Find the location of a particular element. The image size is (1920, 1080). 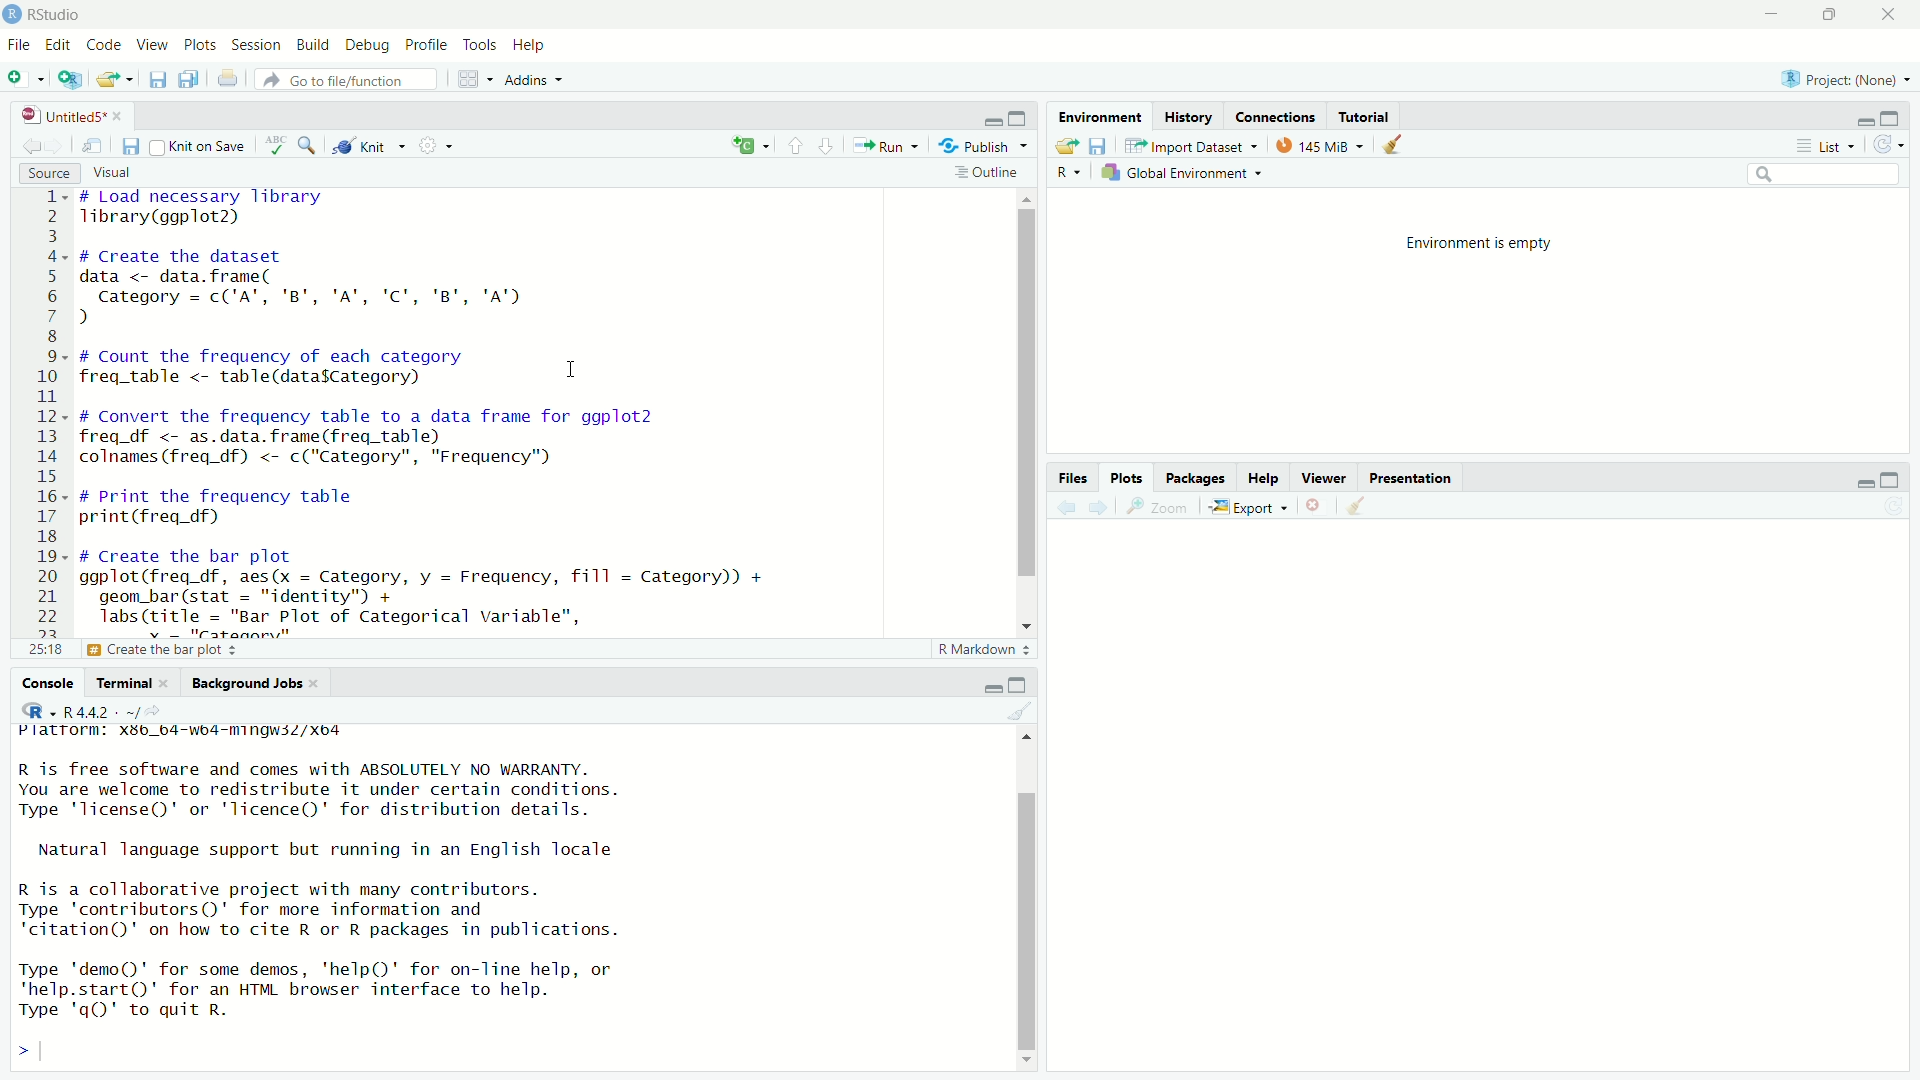

open in new window is located at coordinates (68, 81).